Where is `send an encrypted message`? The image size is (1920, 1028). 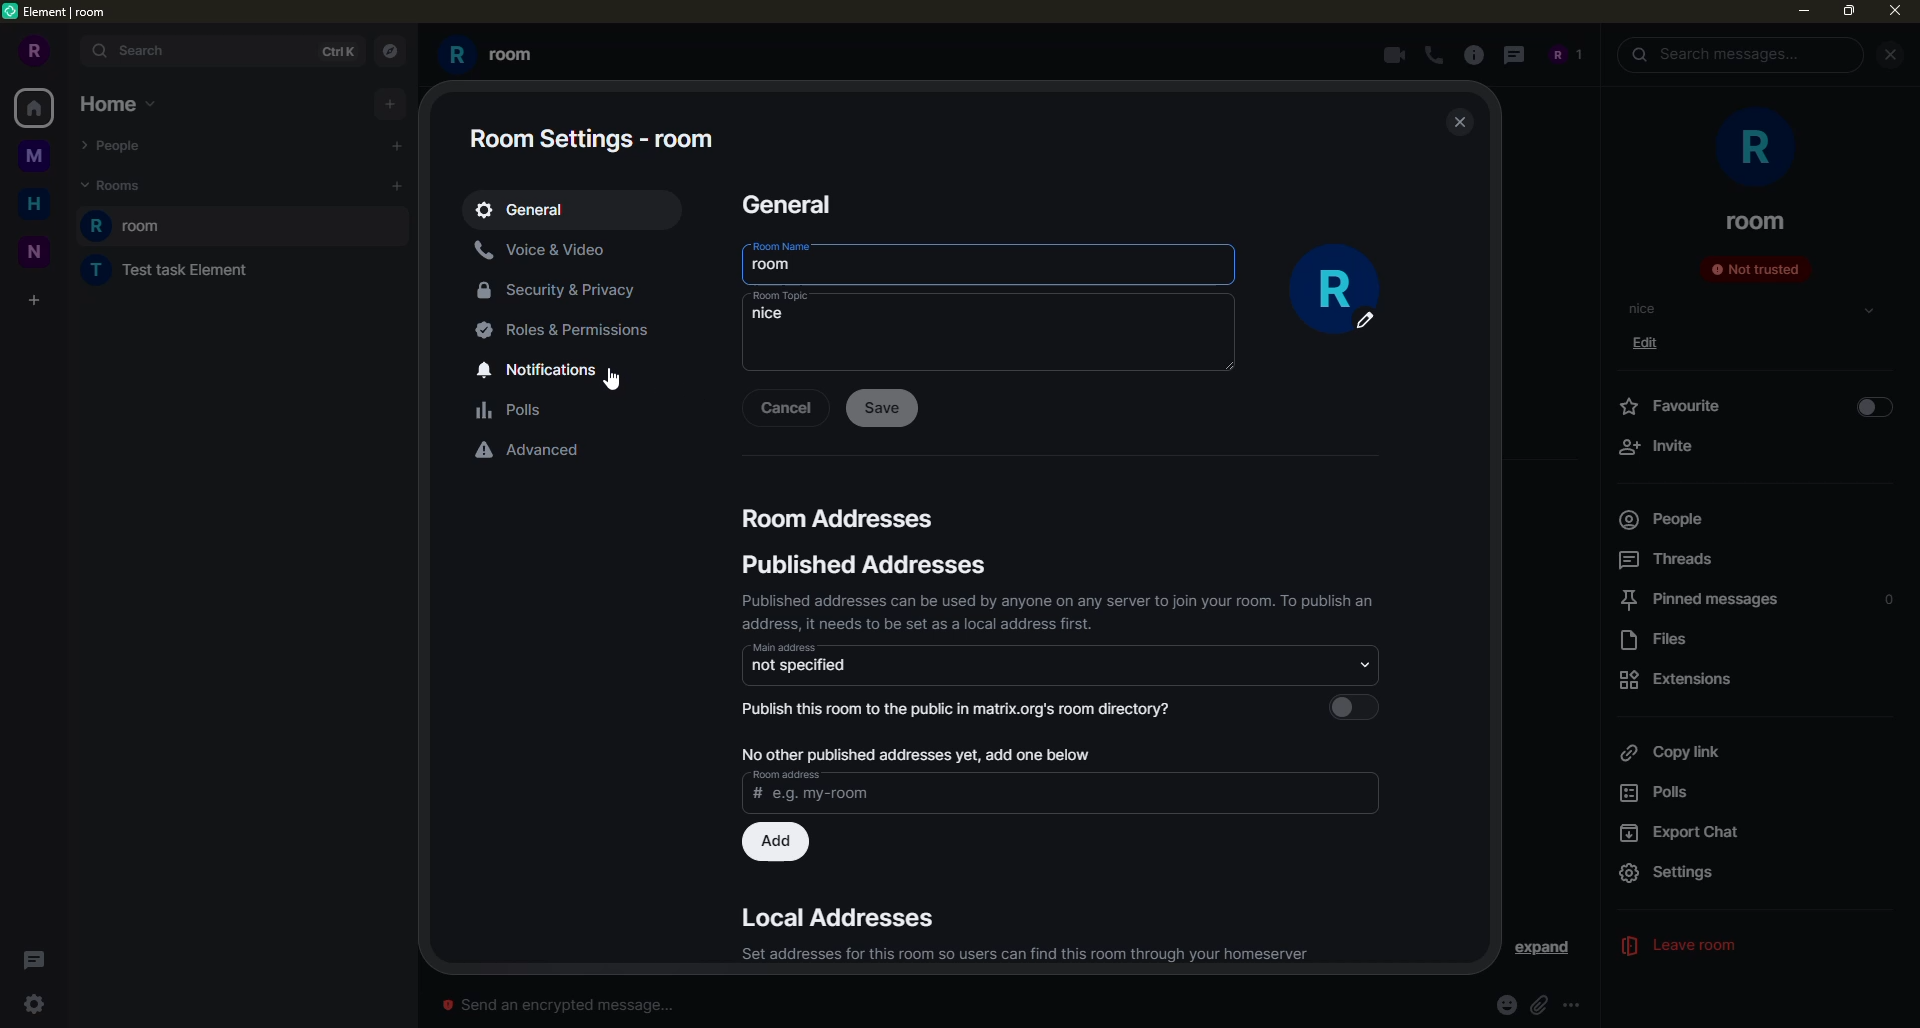
send an encrypted message is located at coordinates (554, 1005).